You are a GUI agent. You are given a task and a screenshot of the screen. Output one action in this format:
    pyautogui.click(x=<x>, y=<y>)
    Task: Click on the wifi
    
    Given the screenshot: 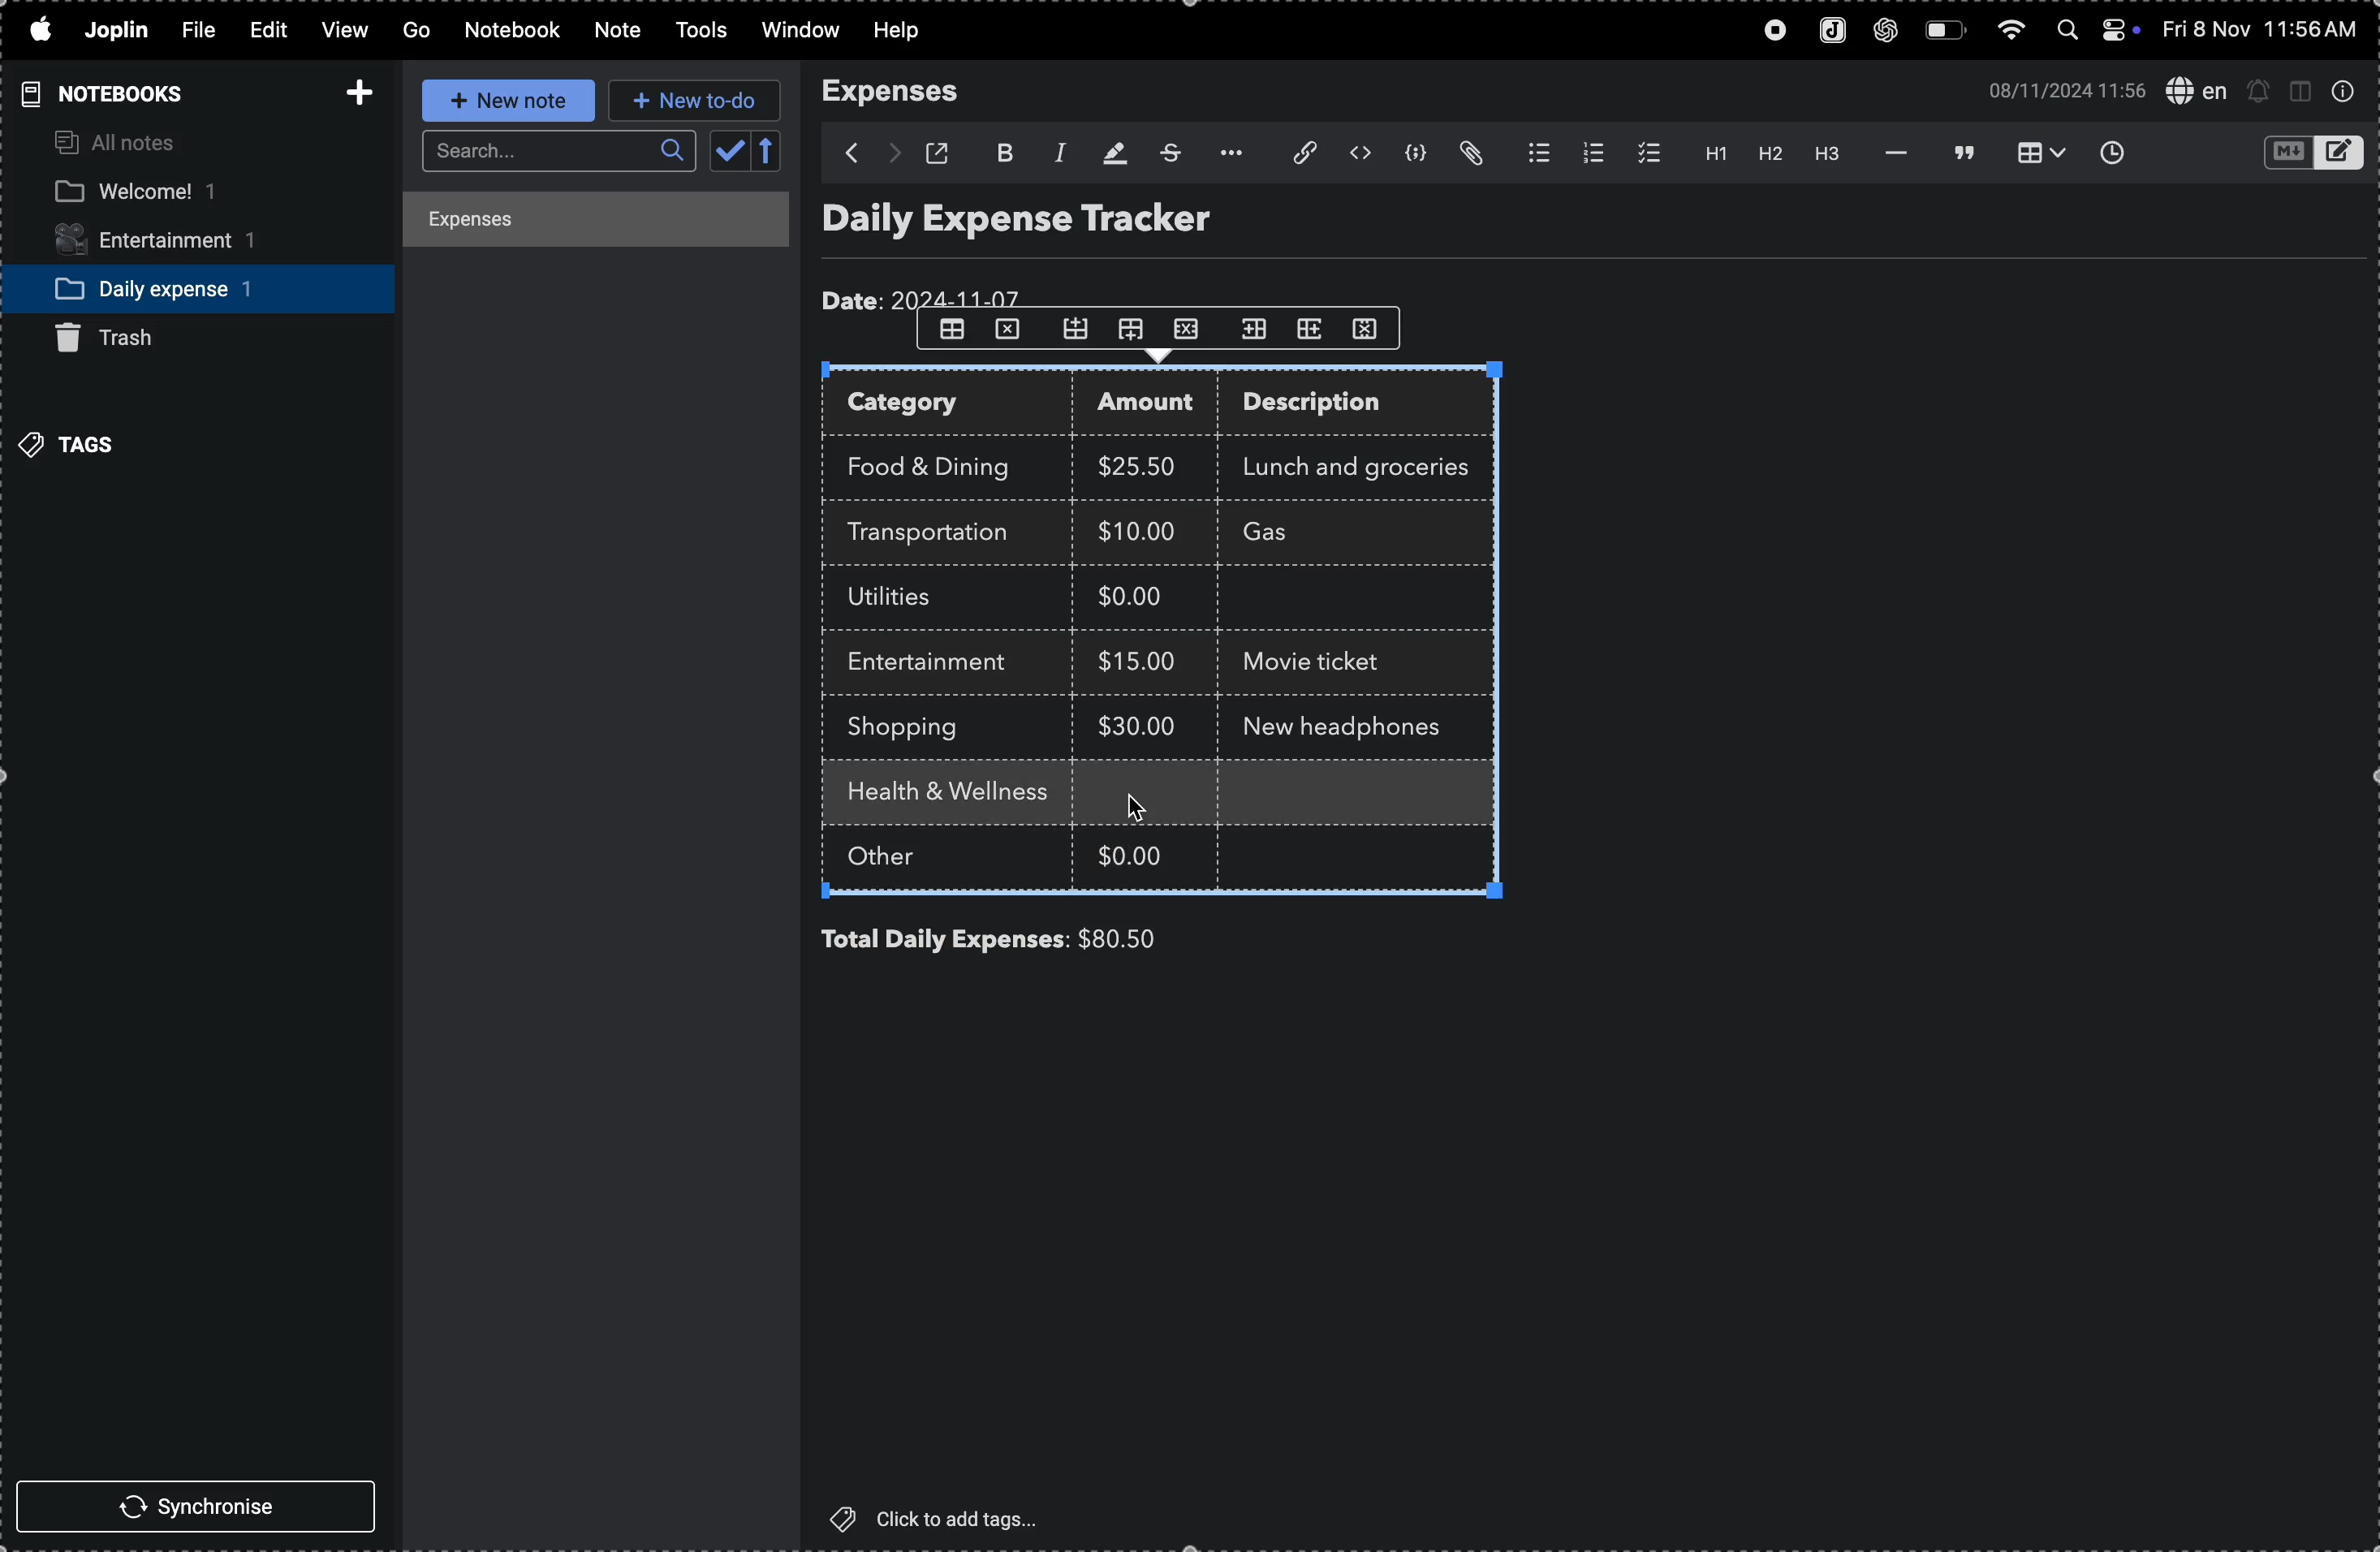 What is the action you would take?
    pyautogui.click(x=2009, y=35)
    